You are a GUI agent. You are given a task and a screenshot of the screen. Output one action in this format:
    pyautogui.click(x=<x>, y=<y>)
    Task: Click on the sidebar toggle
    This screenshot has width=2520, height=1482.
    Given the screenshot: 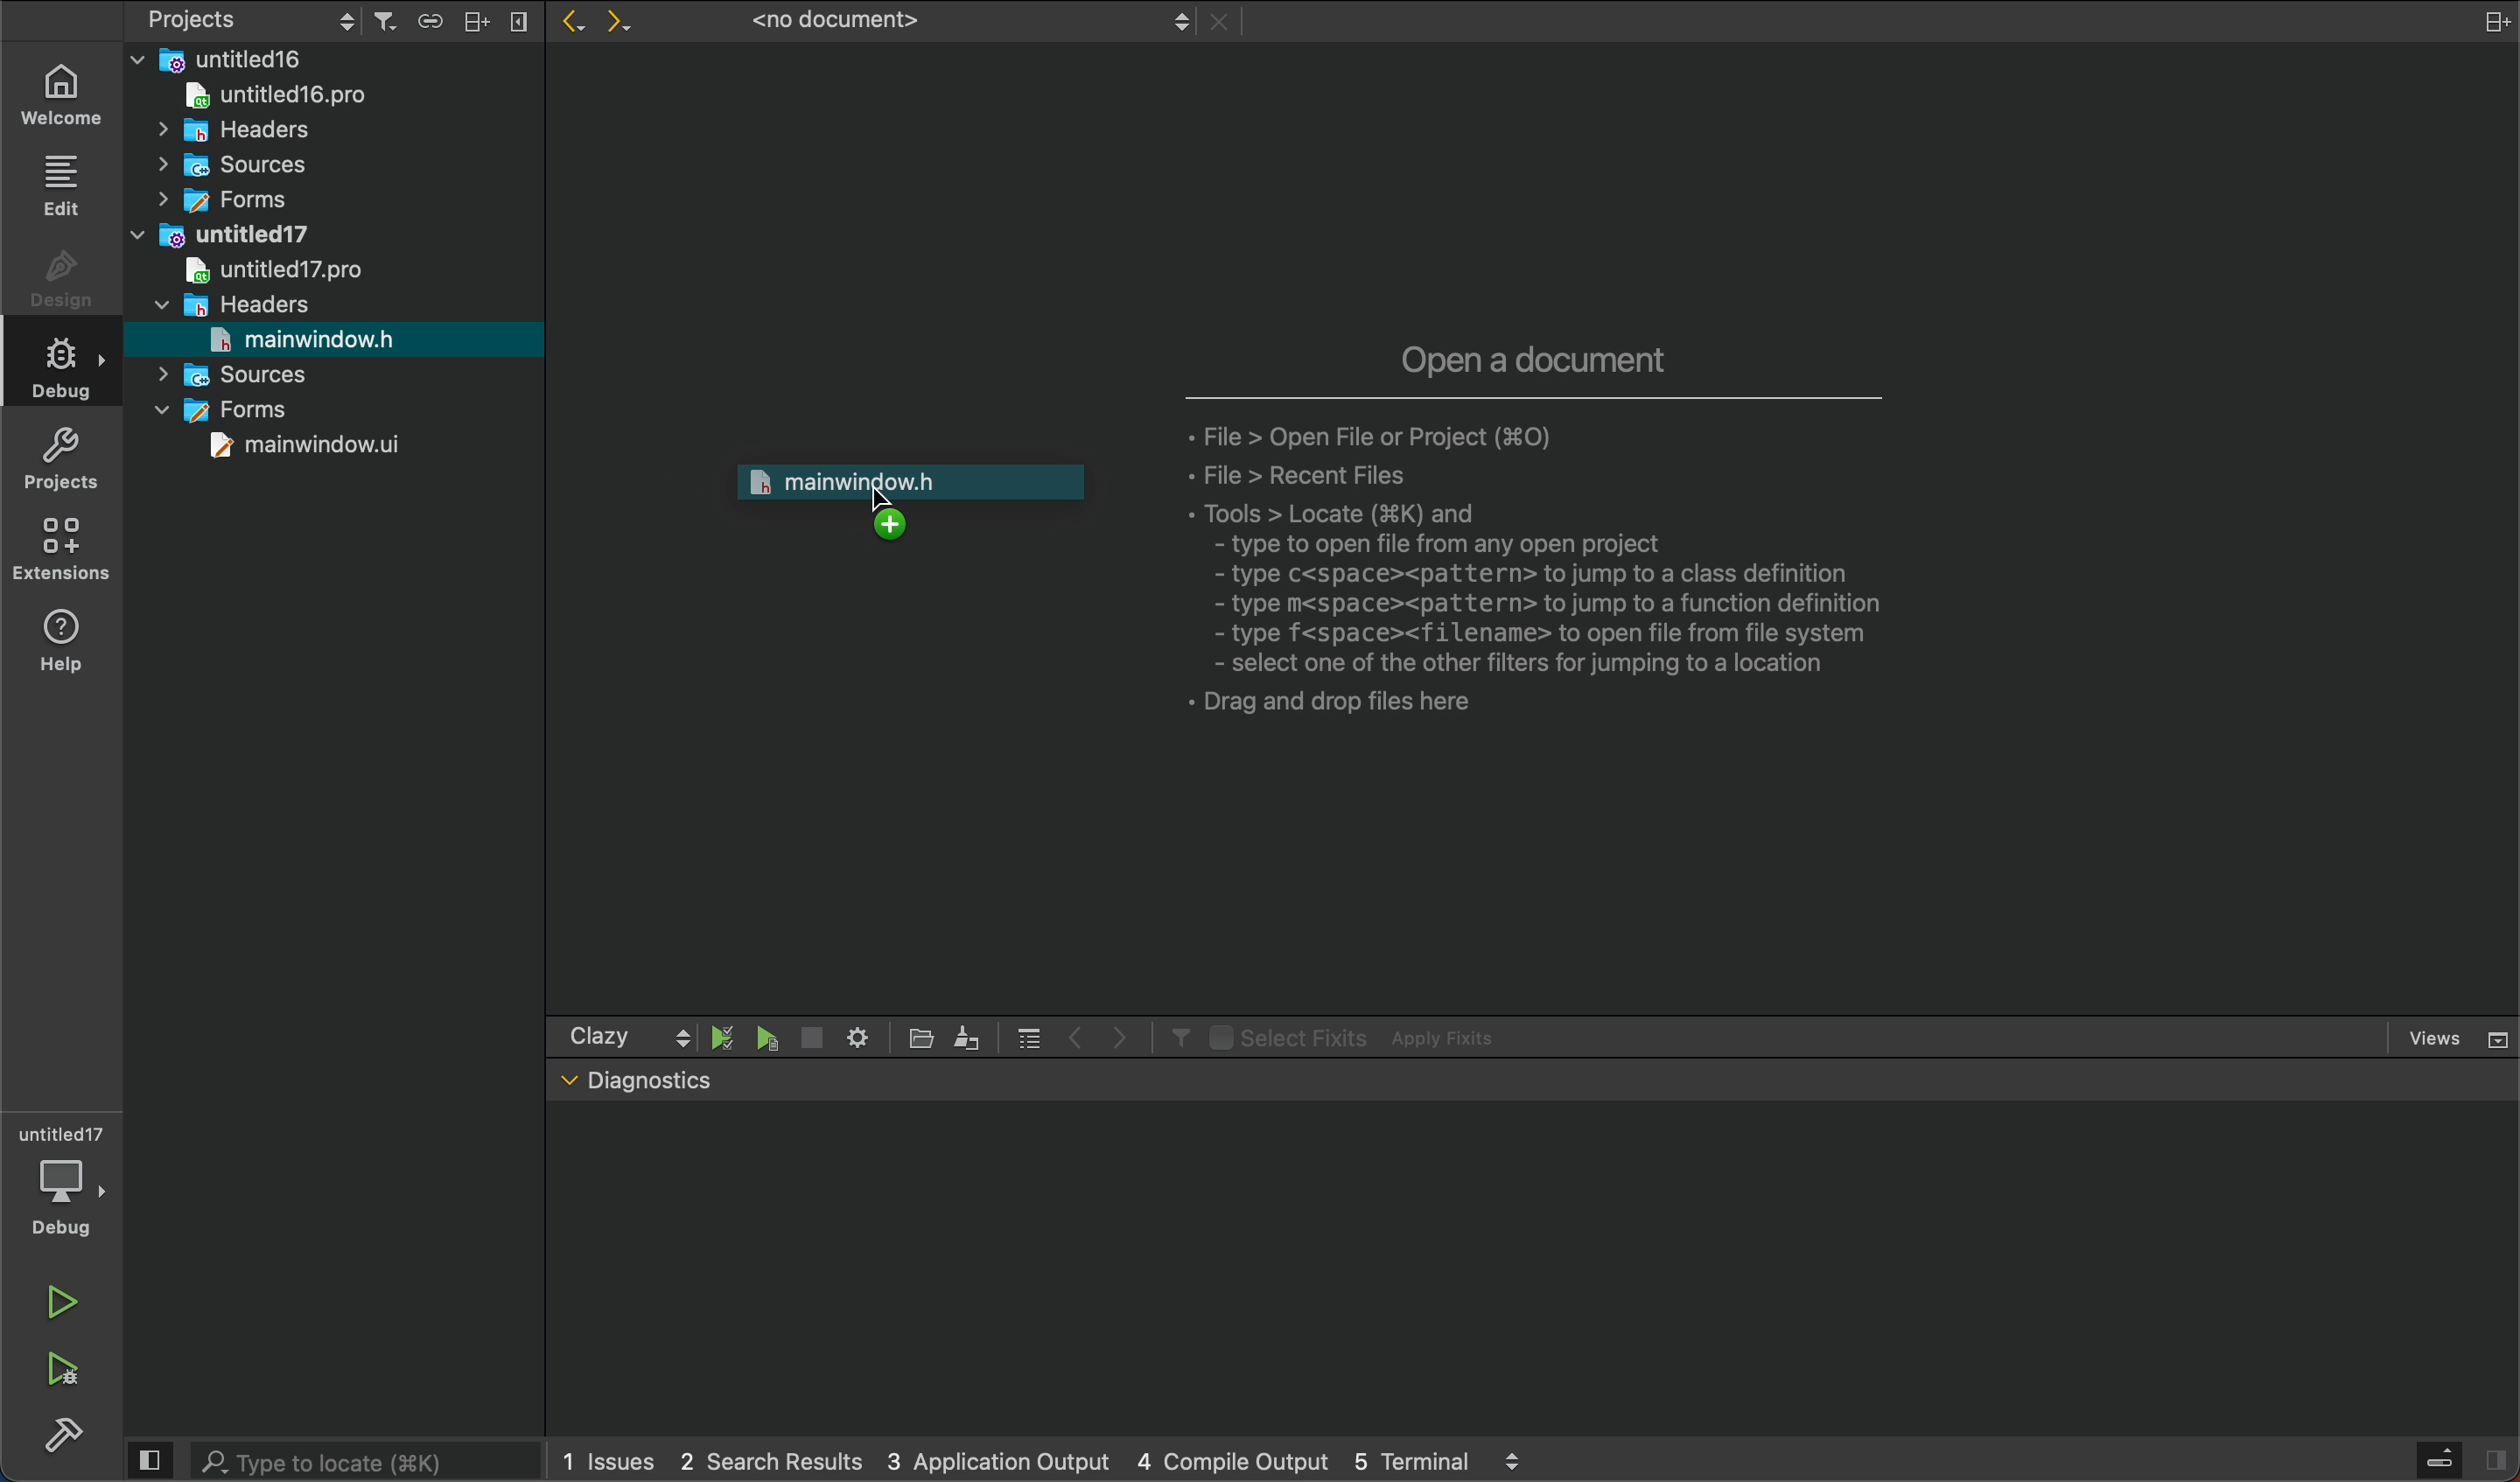 What is the action you would take?
    pyautogui.click(x=2465, y=1461)
    